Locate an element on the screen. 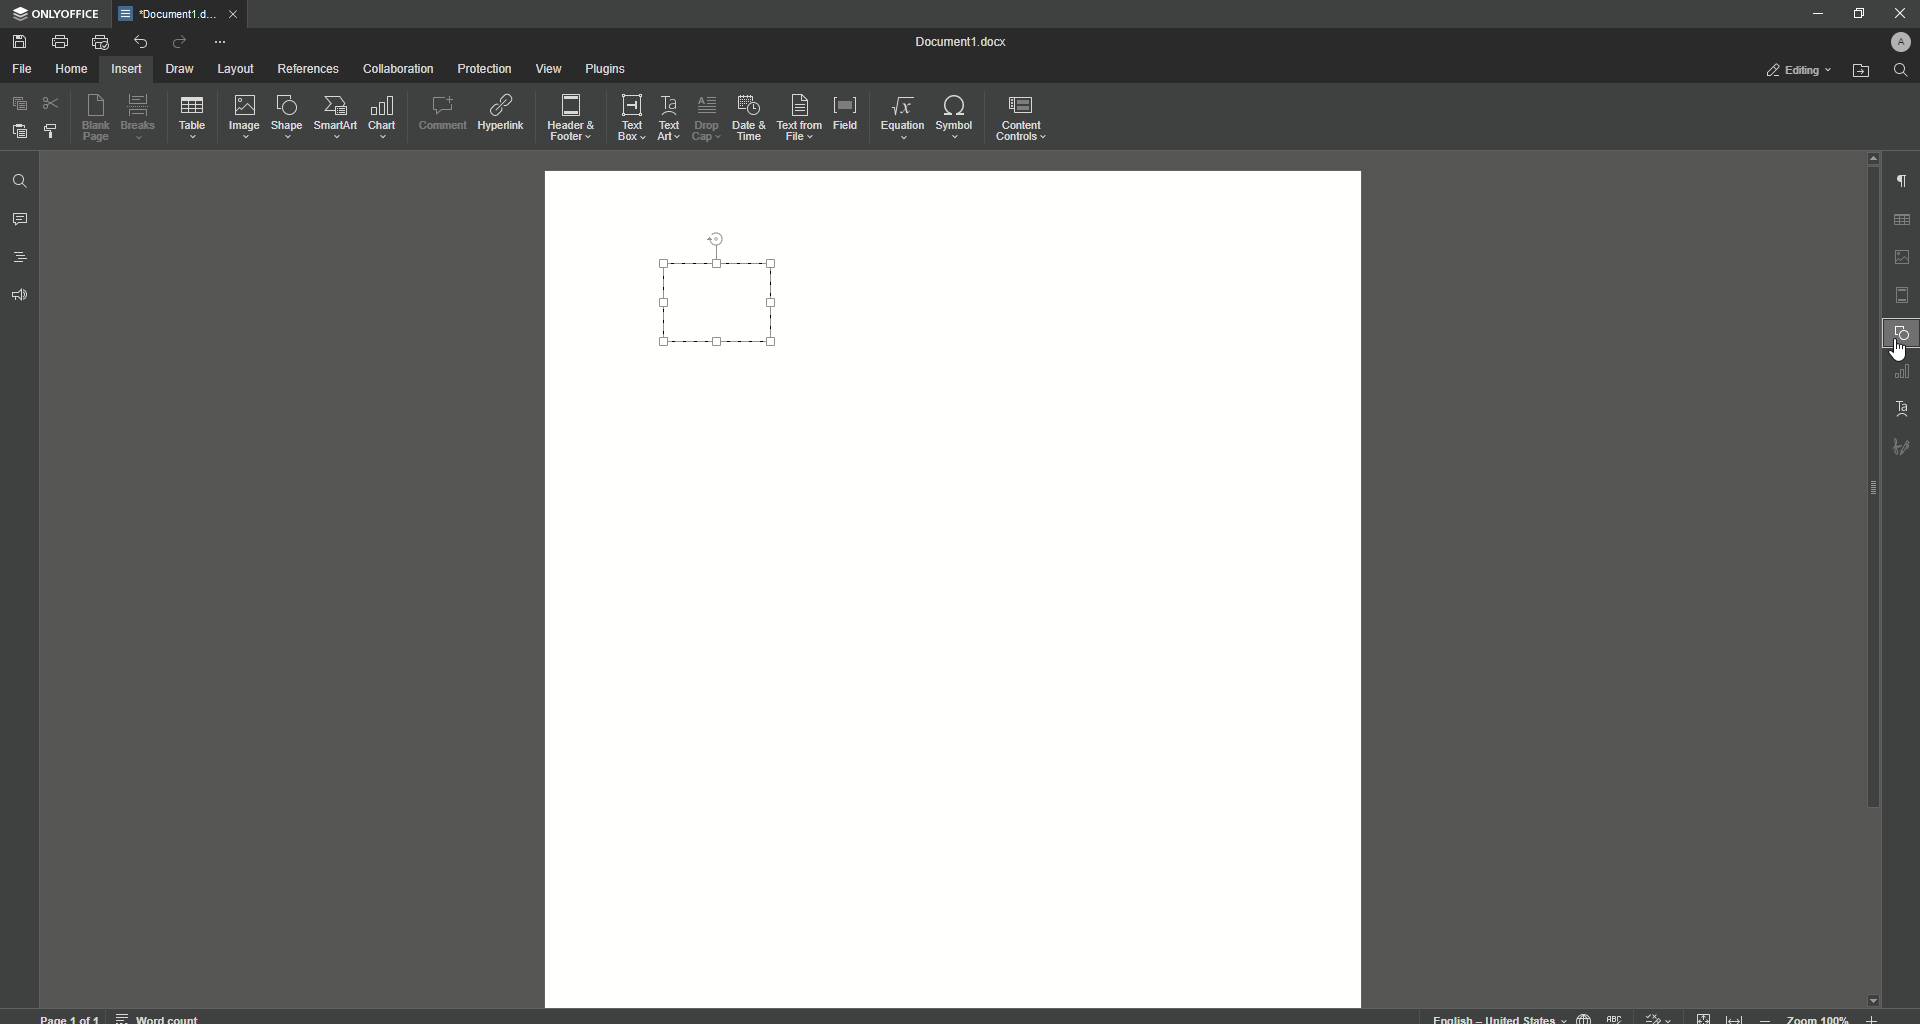 The image size is (1920, 1024). Editing is located at coordinates (1802, 70).